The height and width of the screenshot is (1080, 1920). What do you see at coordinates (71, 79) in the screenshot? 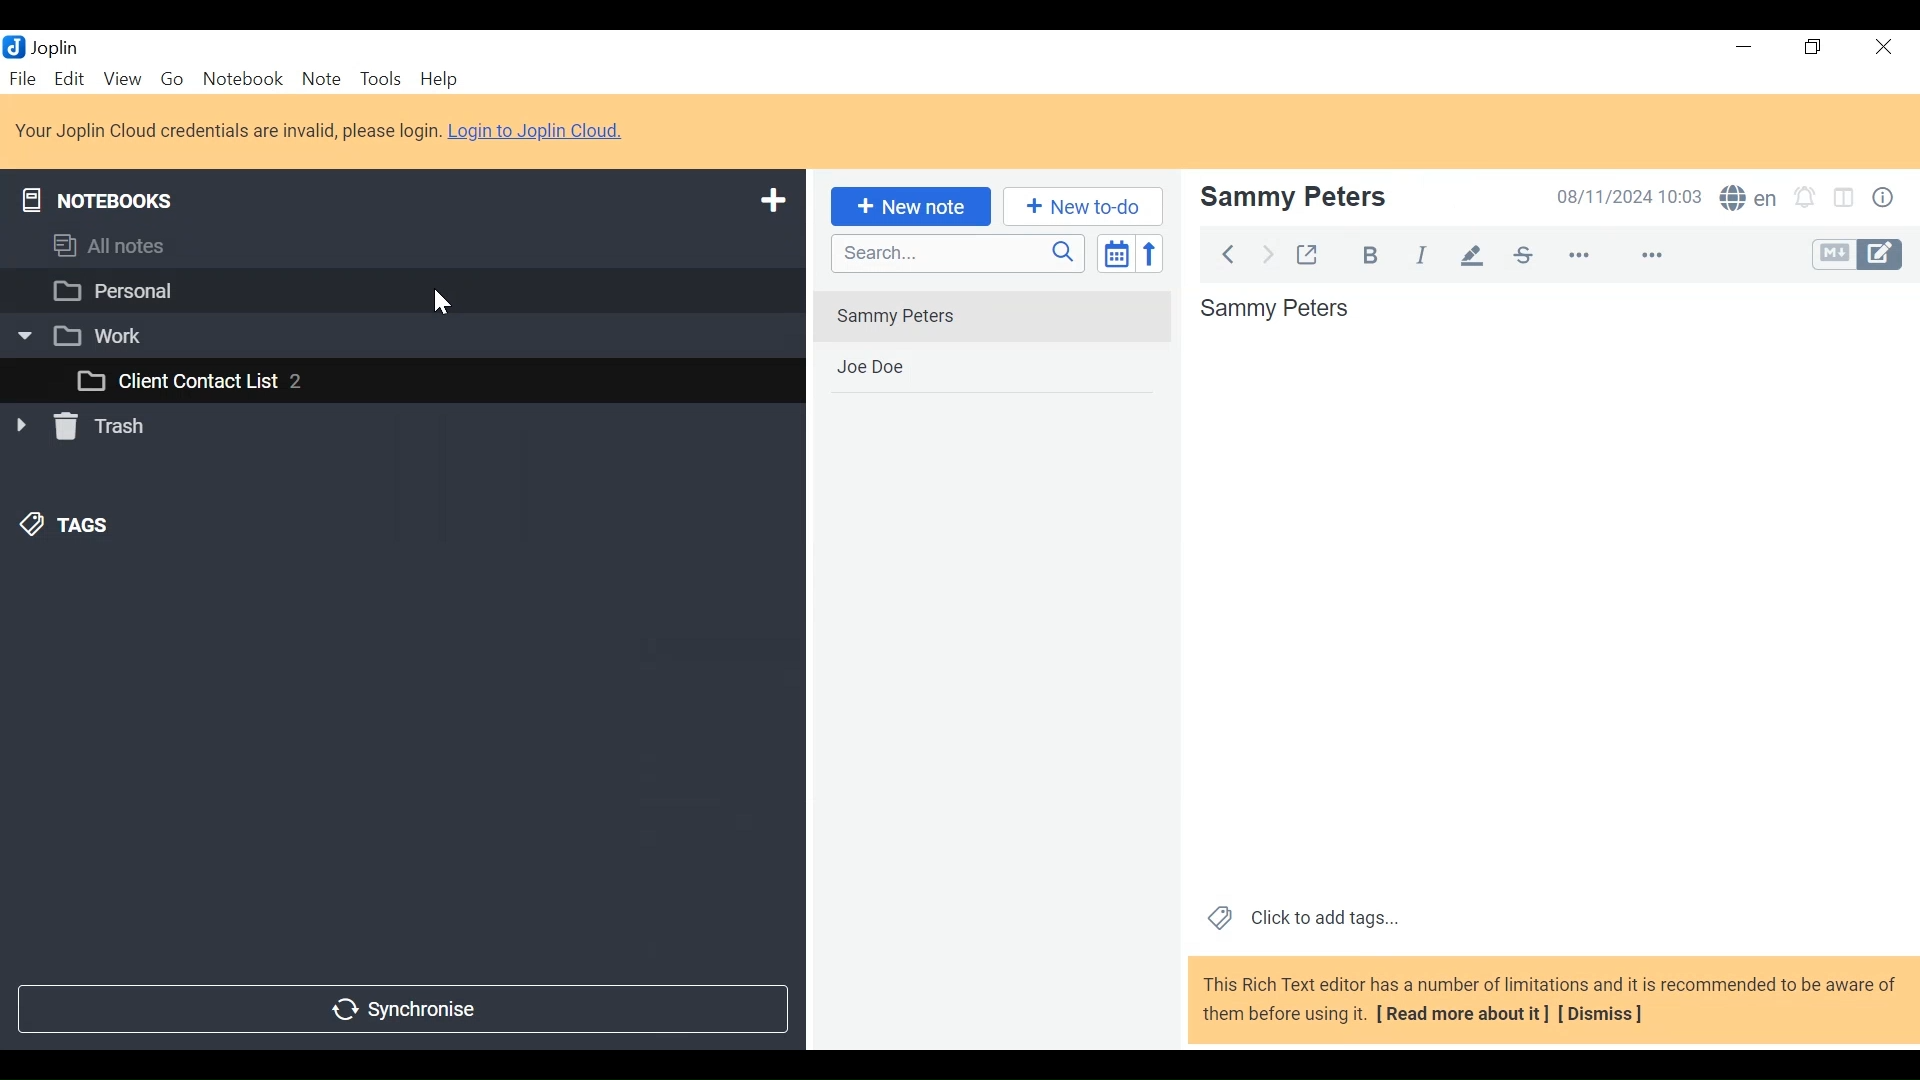
I see `` at bounding box center [71, 79].